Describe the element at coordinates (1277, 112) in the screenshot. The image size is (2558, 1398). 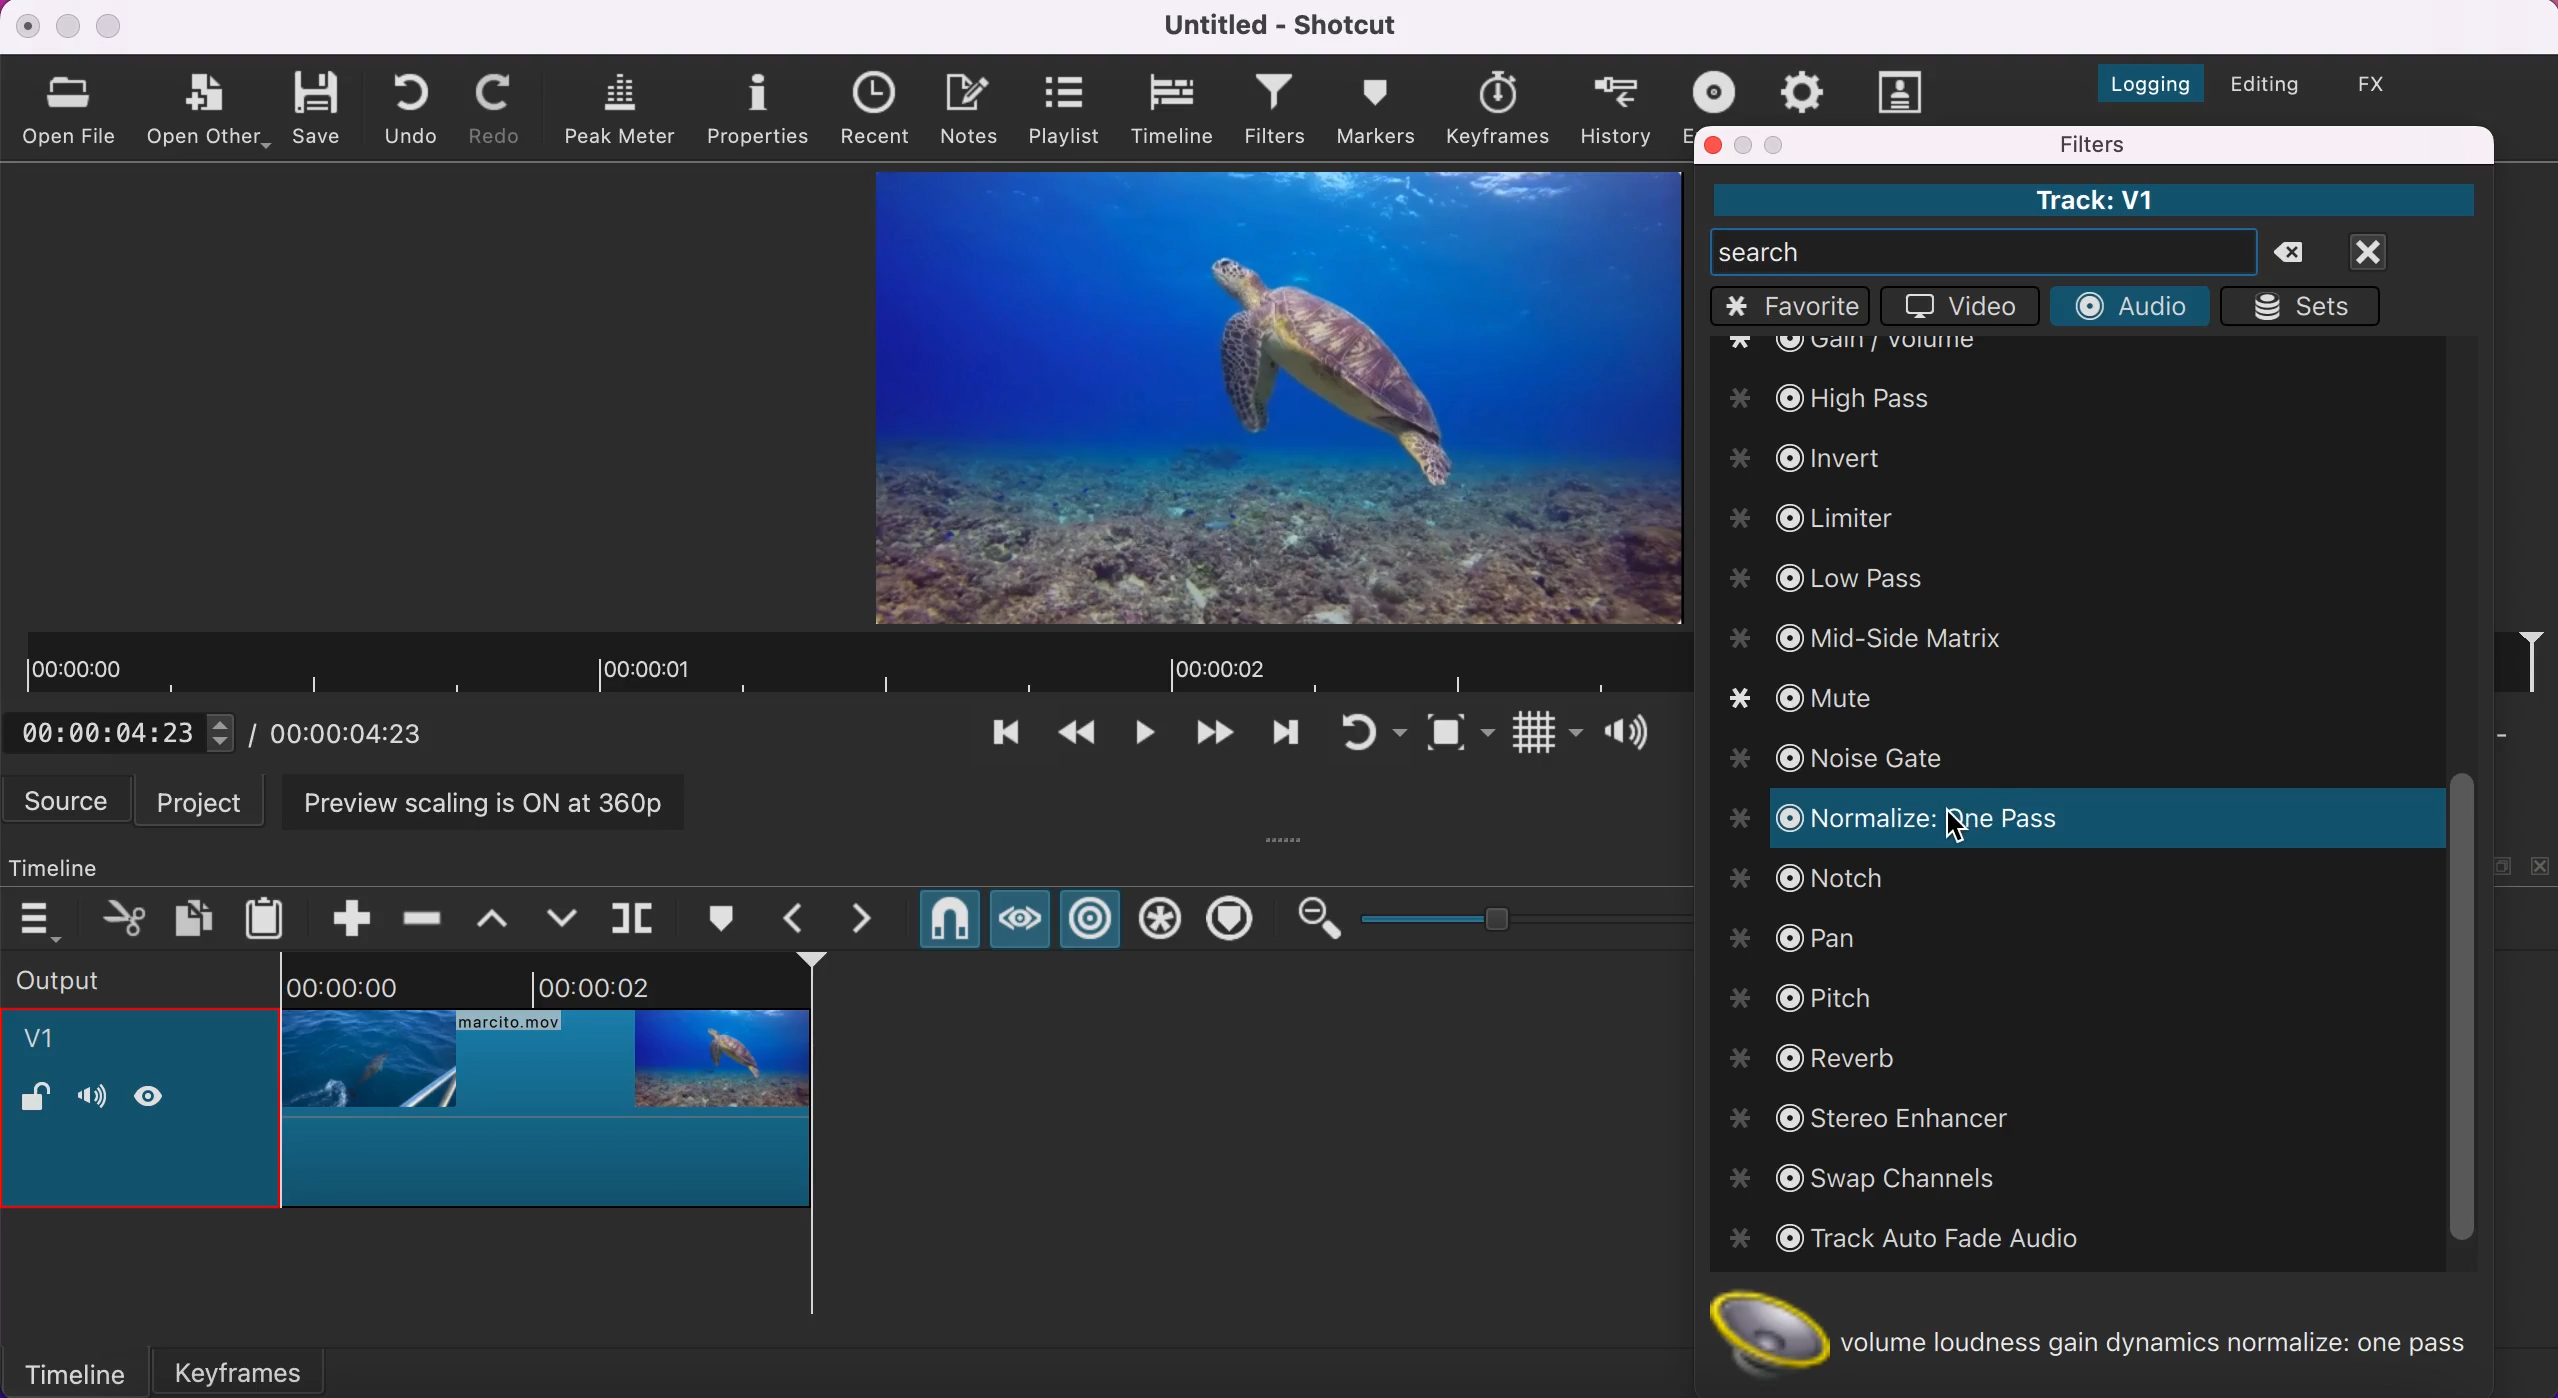
I see `filters` at that location.